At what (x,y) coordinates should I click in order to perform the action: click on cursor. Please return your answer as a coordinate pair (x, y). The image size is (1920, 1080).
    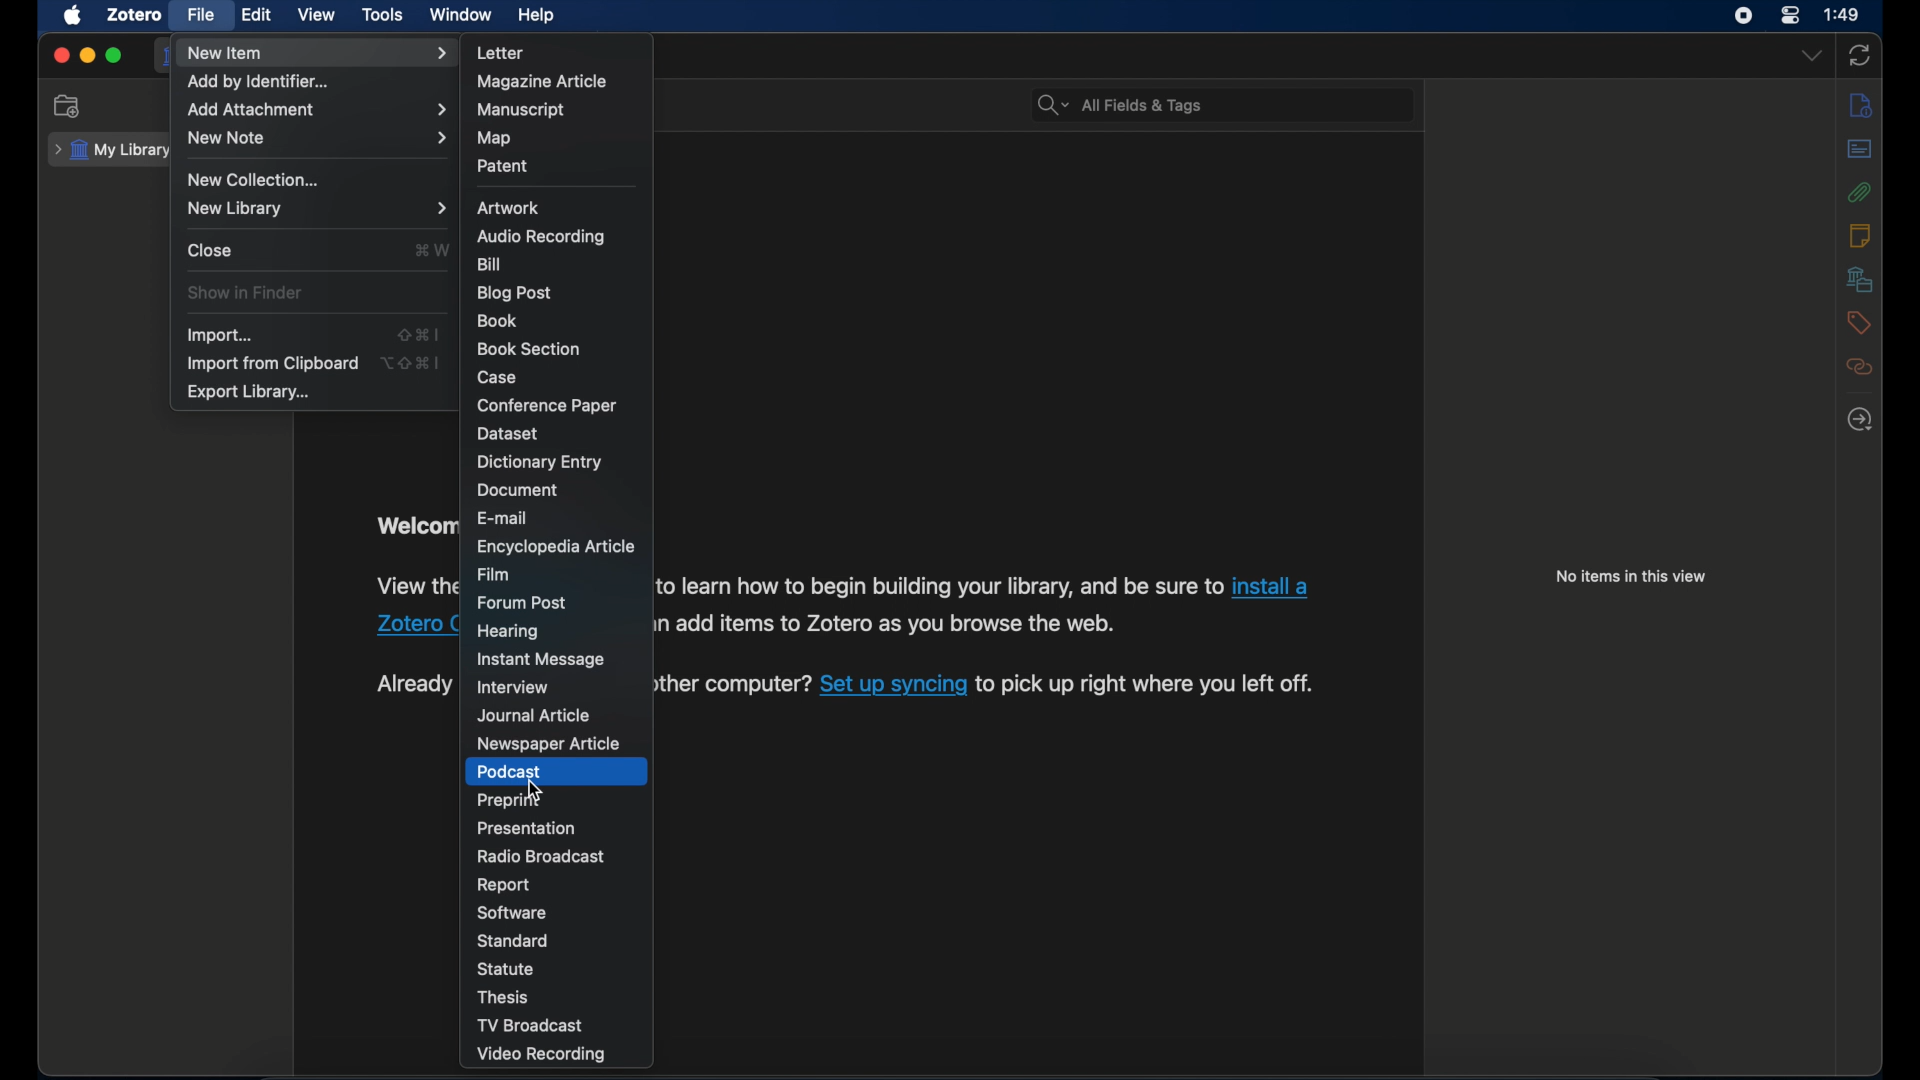
    Looking at the image, I should click on (533, 789).